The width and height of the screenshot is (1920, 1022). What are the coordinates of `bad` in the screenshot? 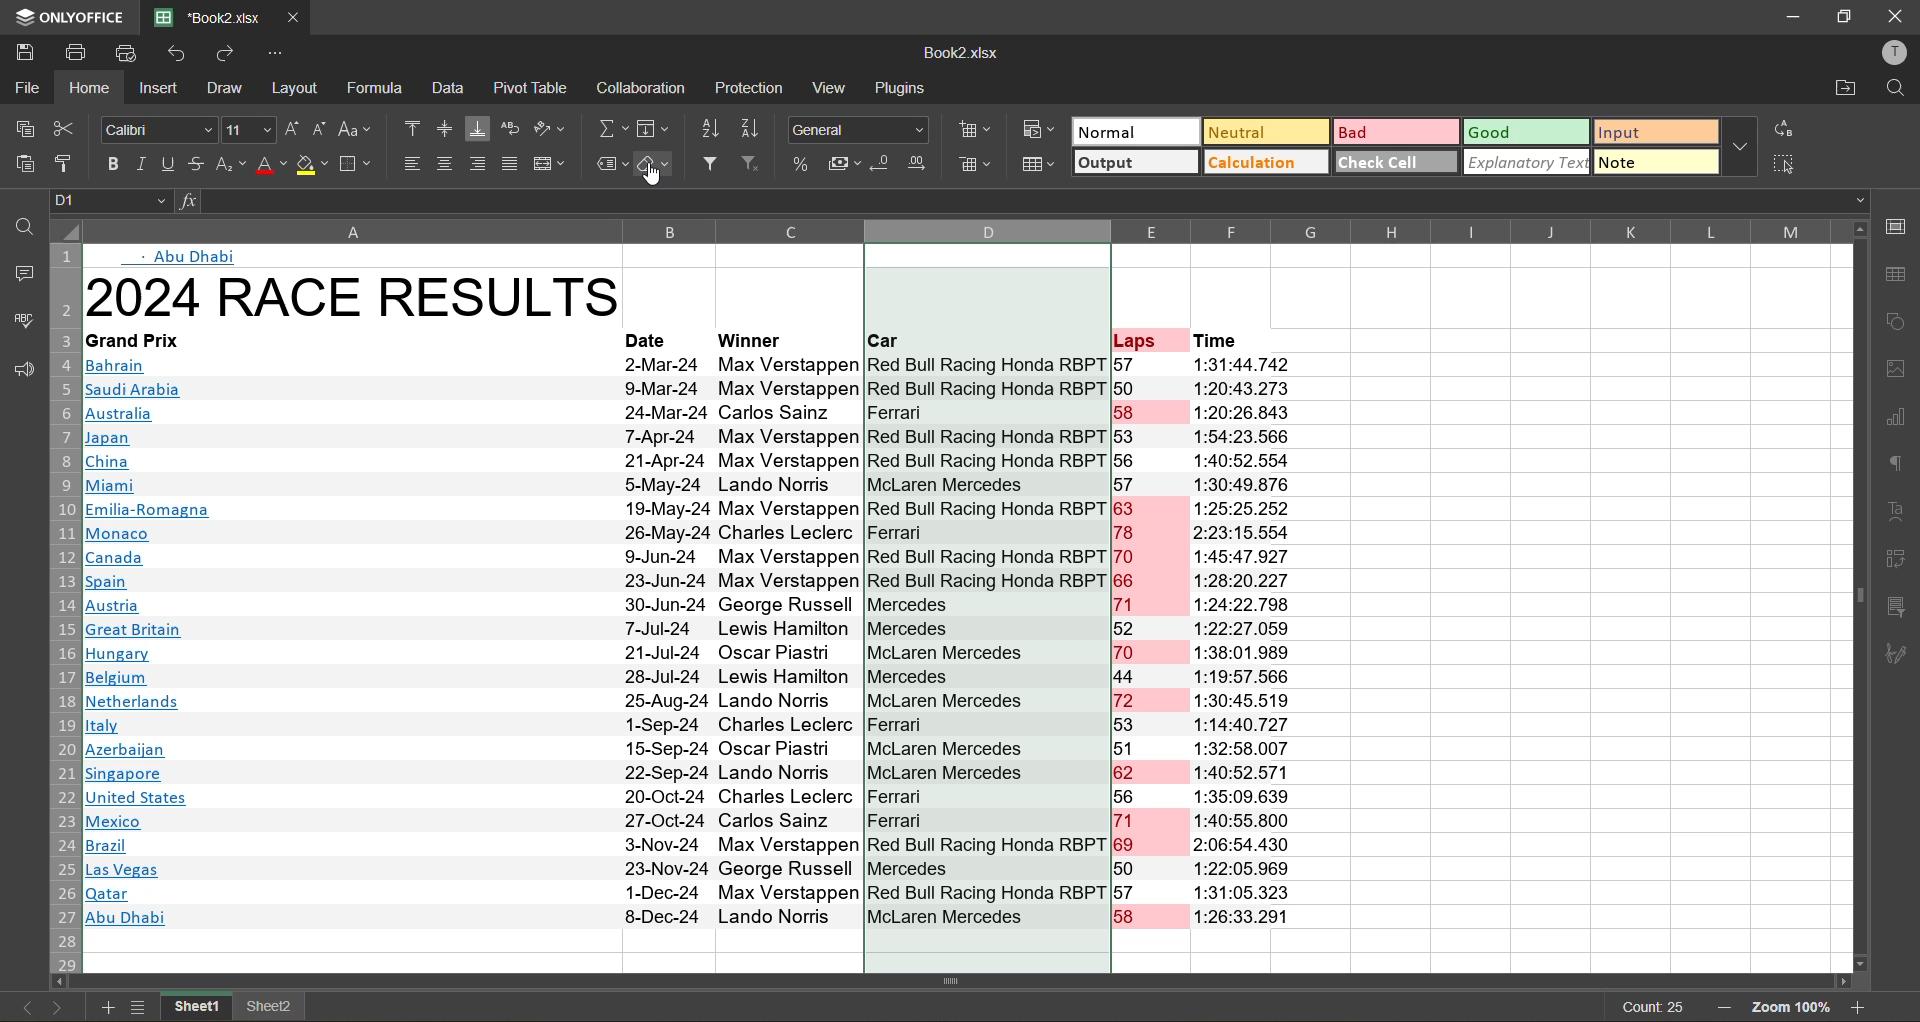 It's located at (1394, 133).